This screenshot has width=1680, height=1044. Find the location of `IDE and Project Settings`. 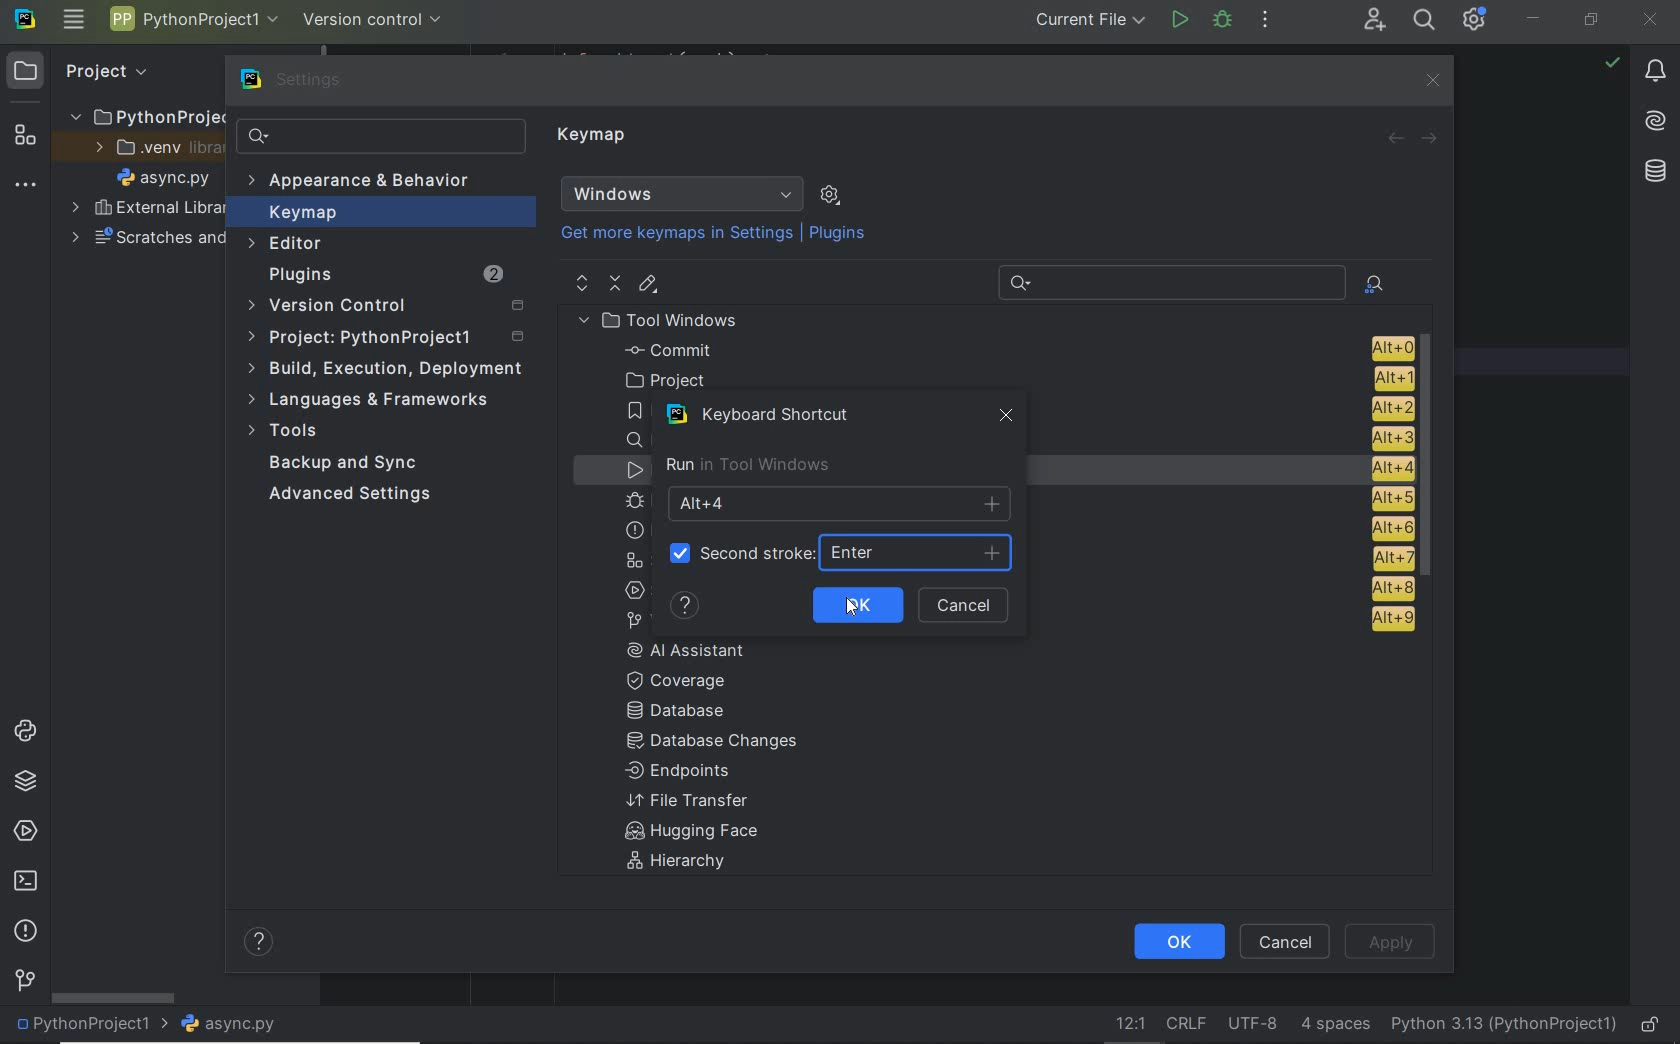

IDE and Project Settings is located at coordinates (1475, 20).